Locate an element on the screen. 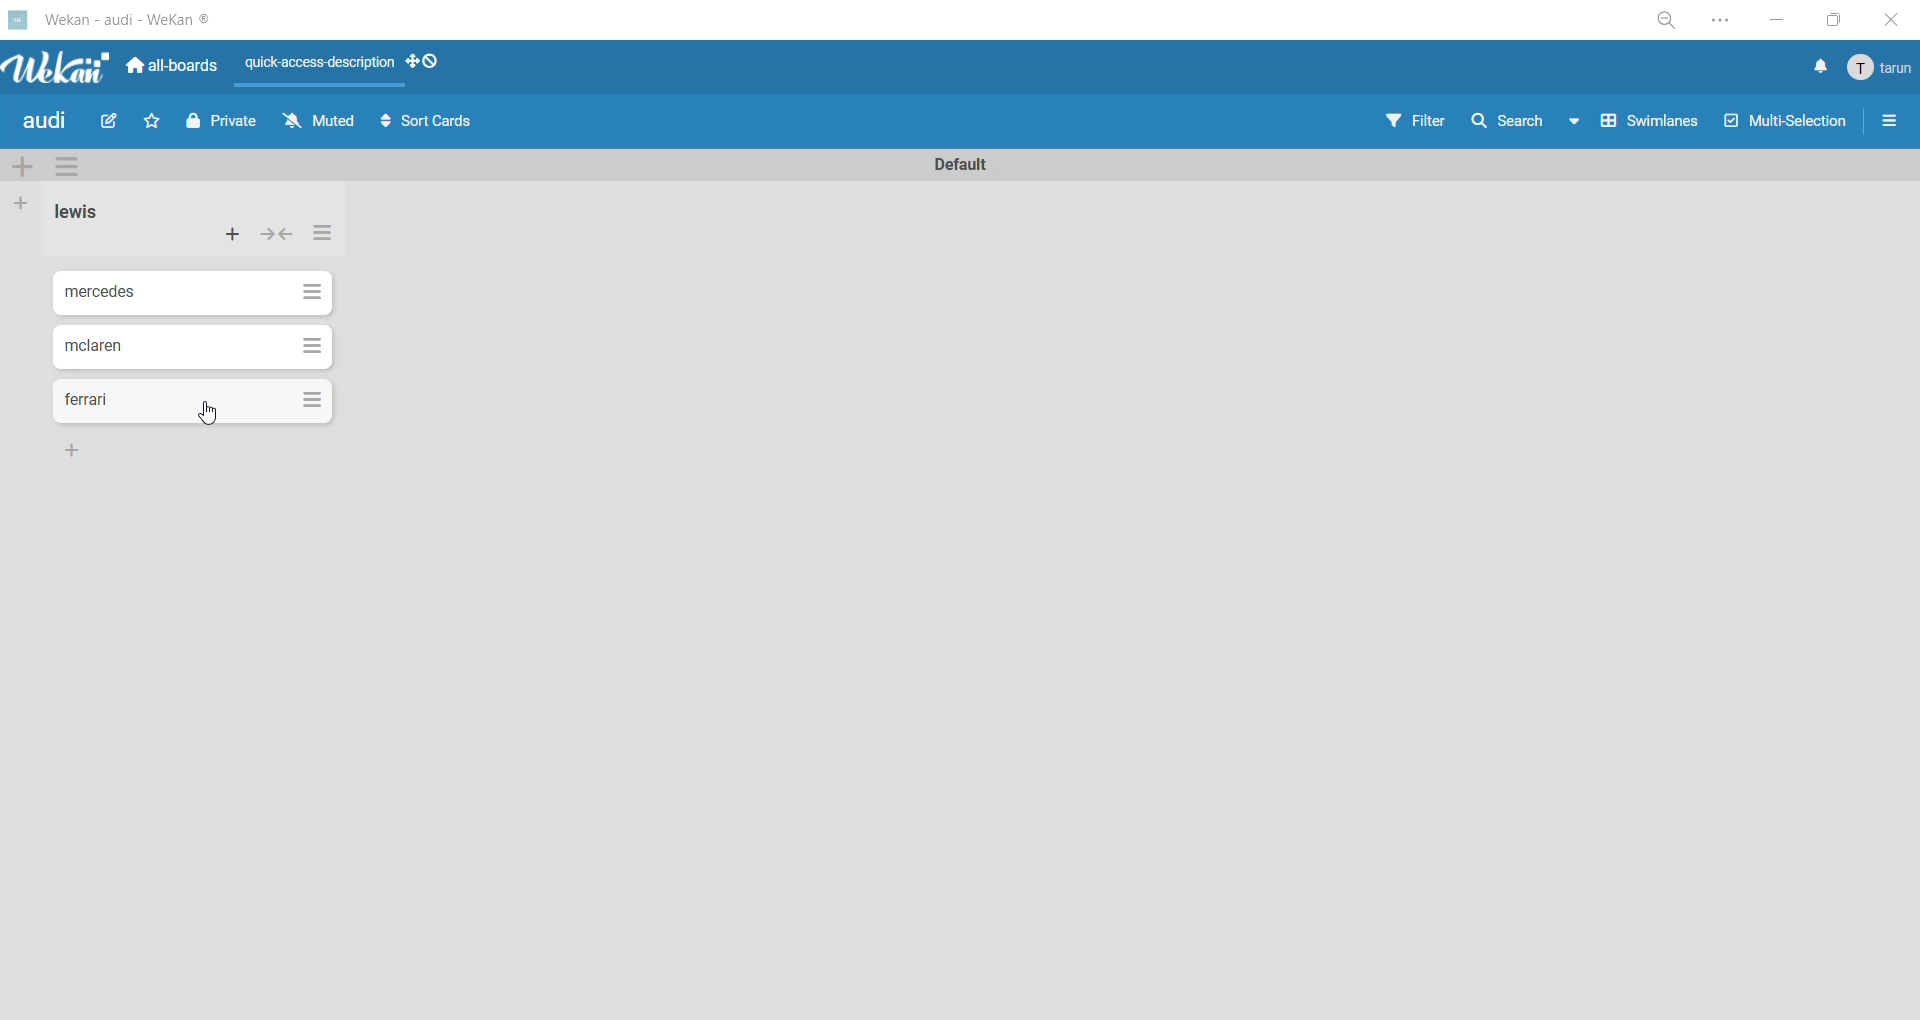 The width and height of the screenshot is (1920, 1020). list actions is located at coordinates (319, 238).